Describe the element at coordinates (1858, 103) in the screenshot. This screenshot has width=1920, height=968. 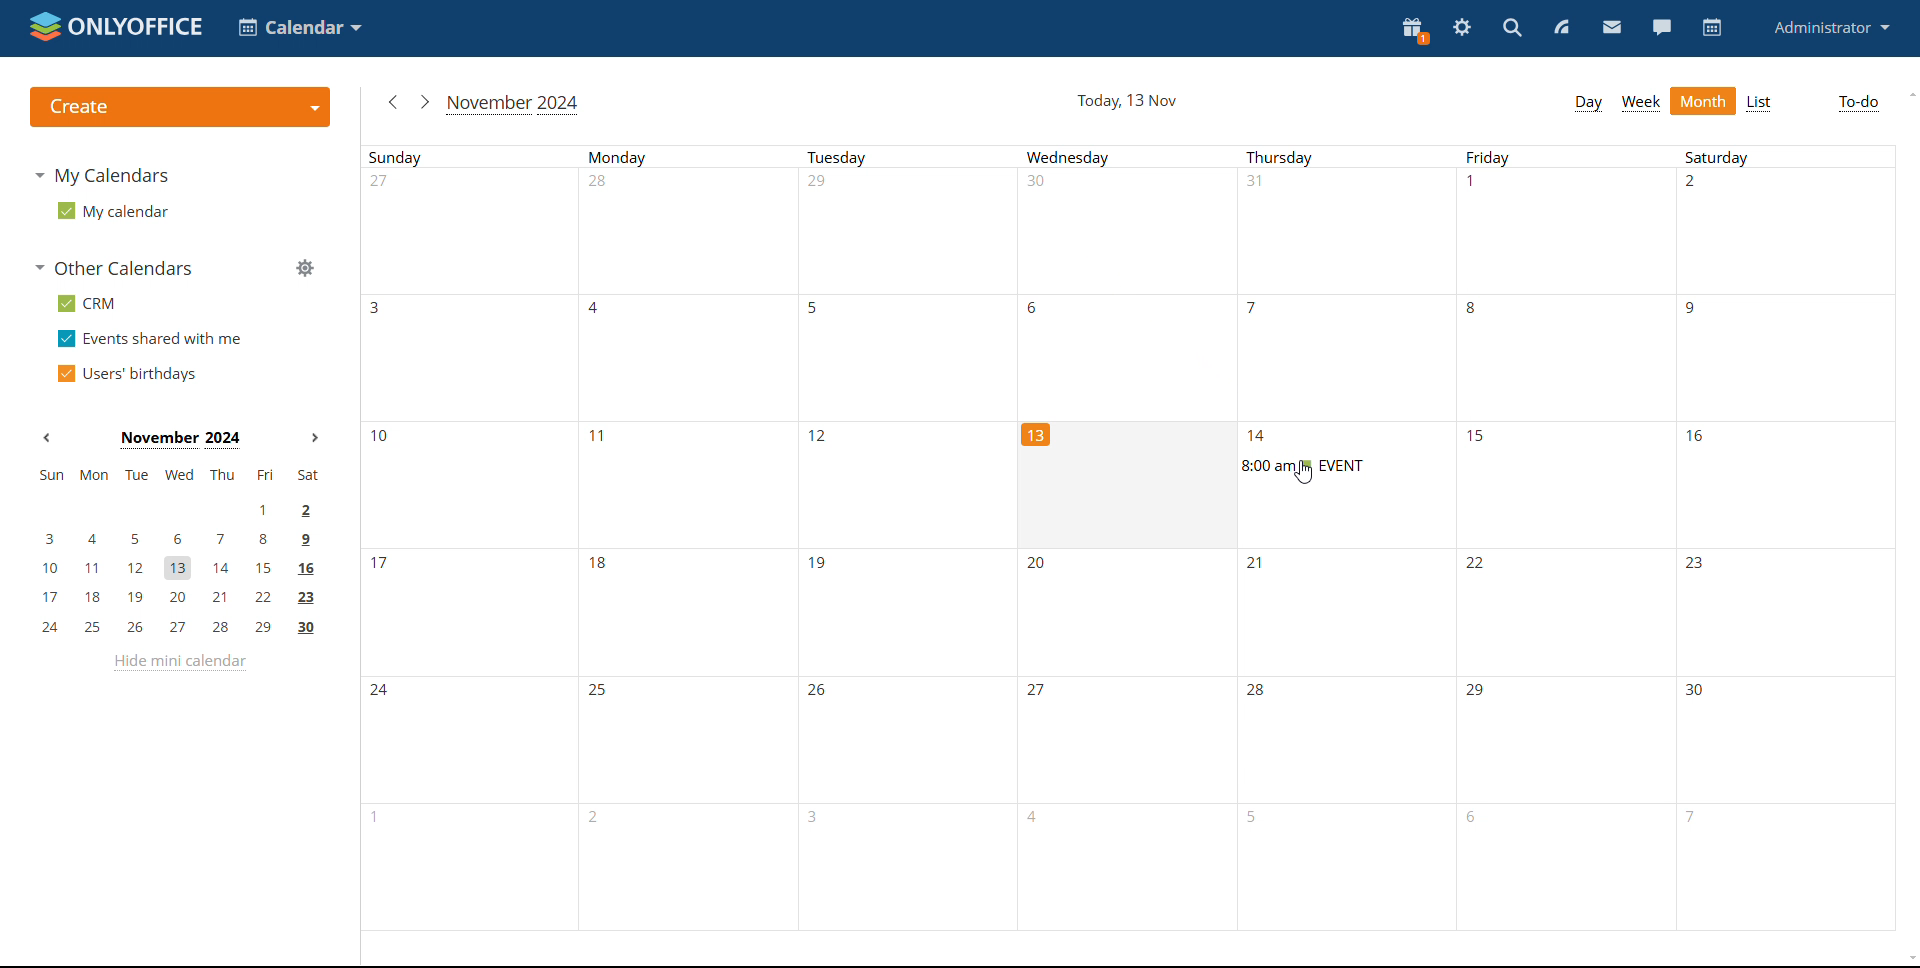
I see `To-do` at that location.